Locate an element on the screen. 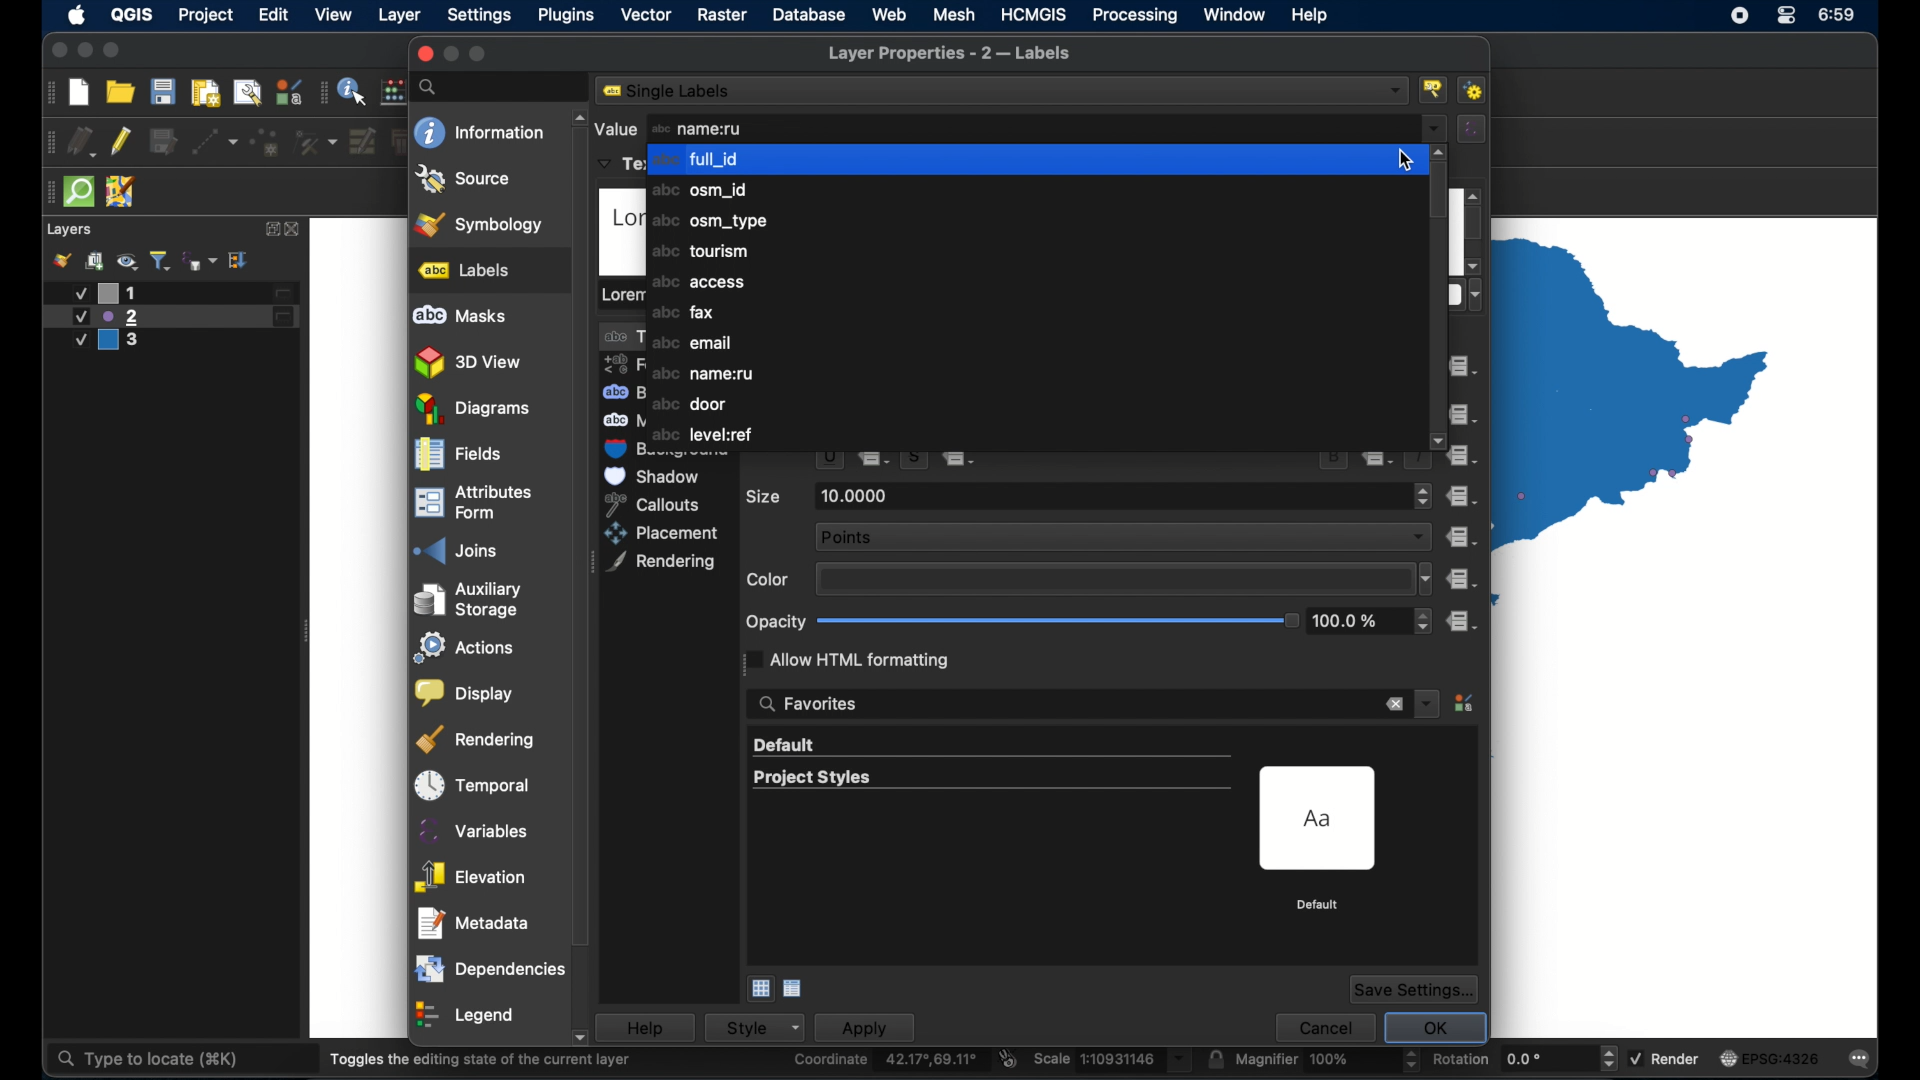 The image size is (1920, 1080). rendering is located at coordinates (662, 563).